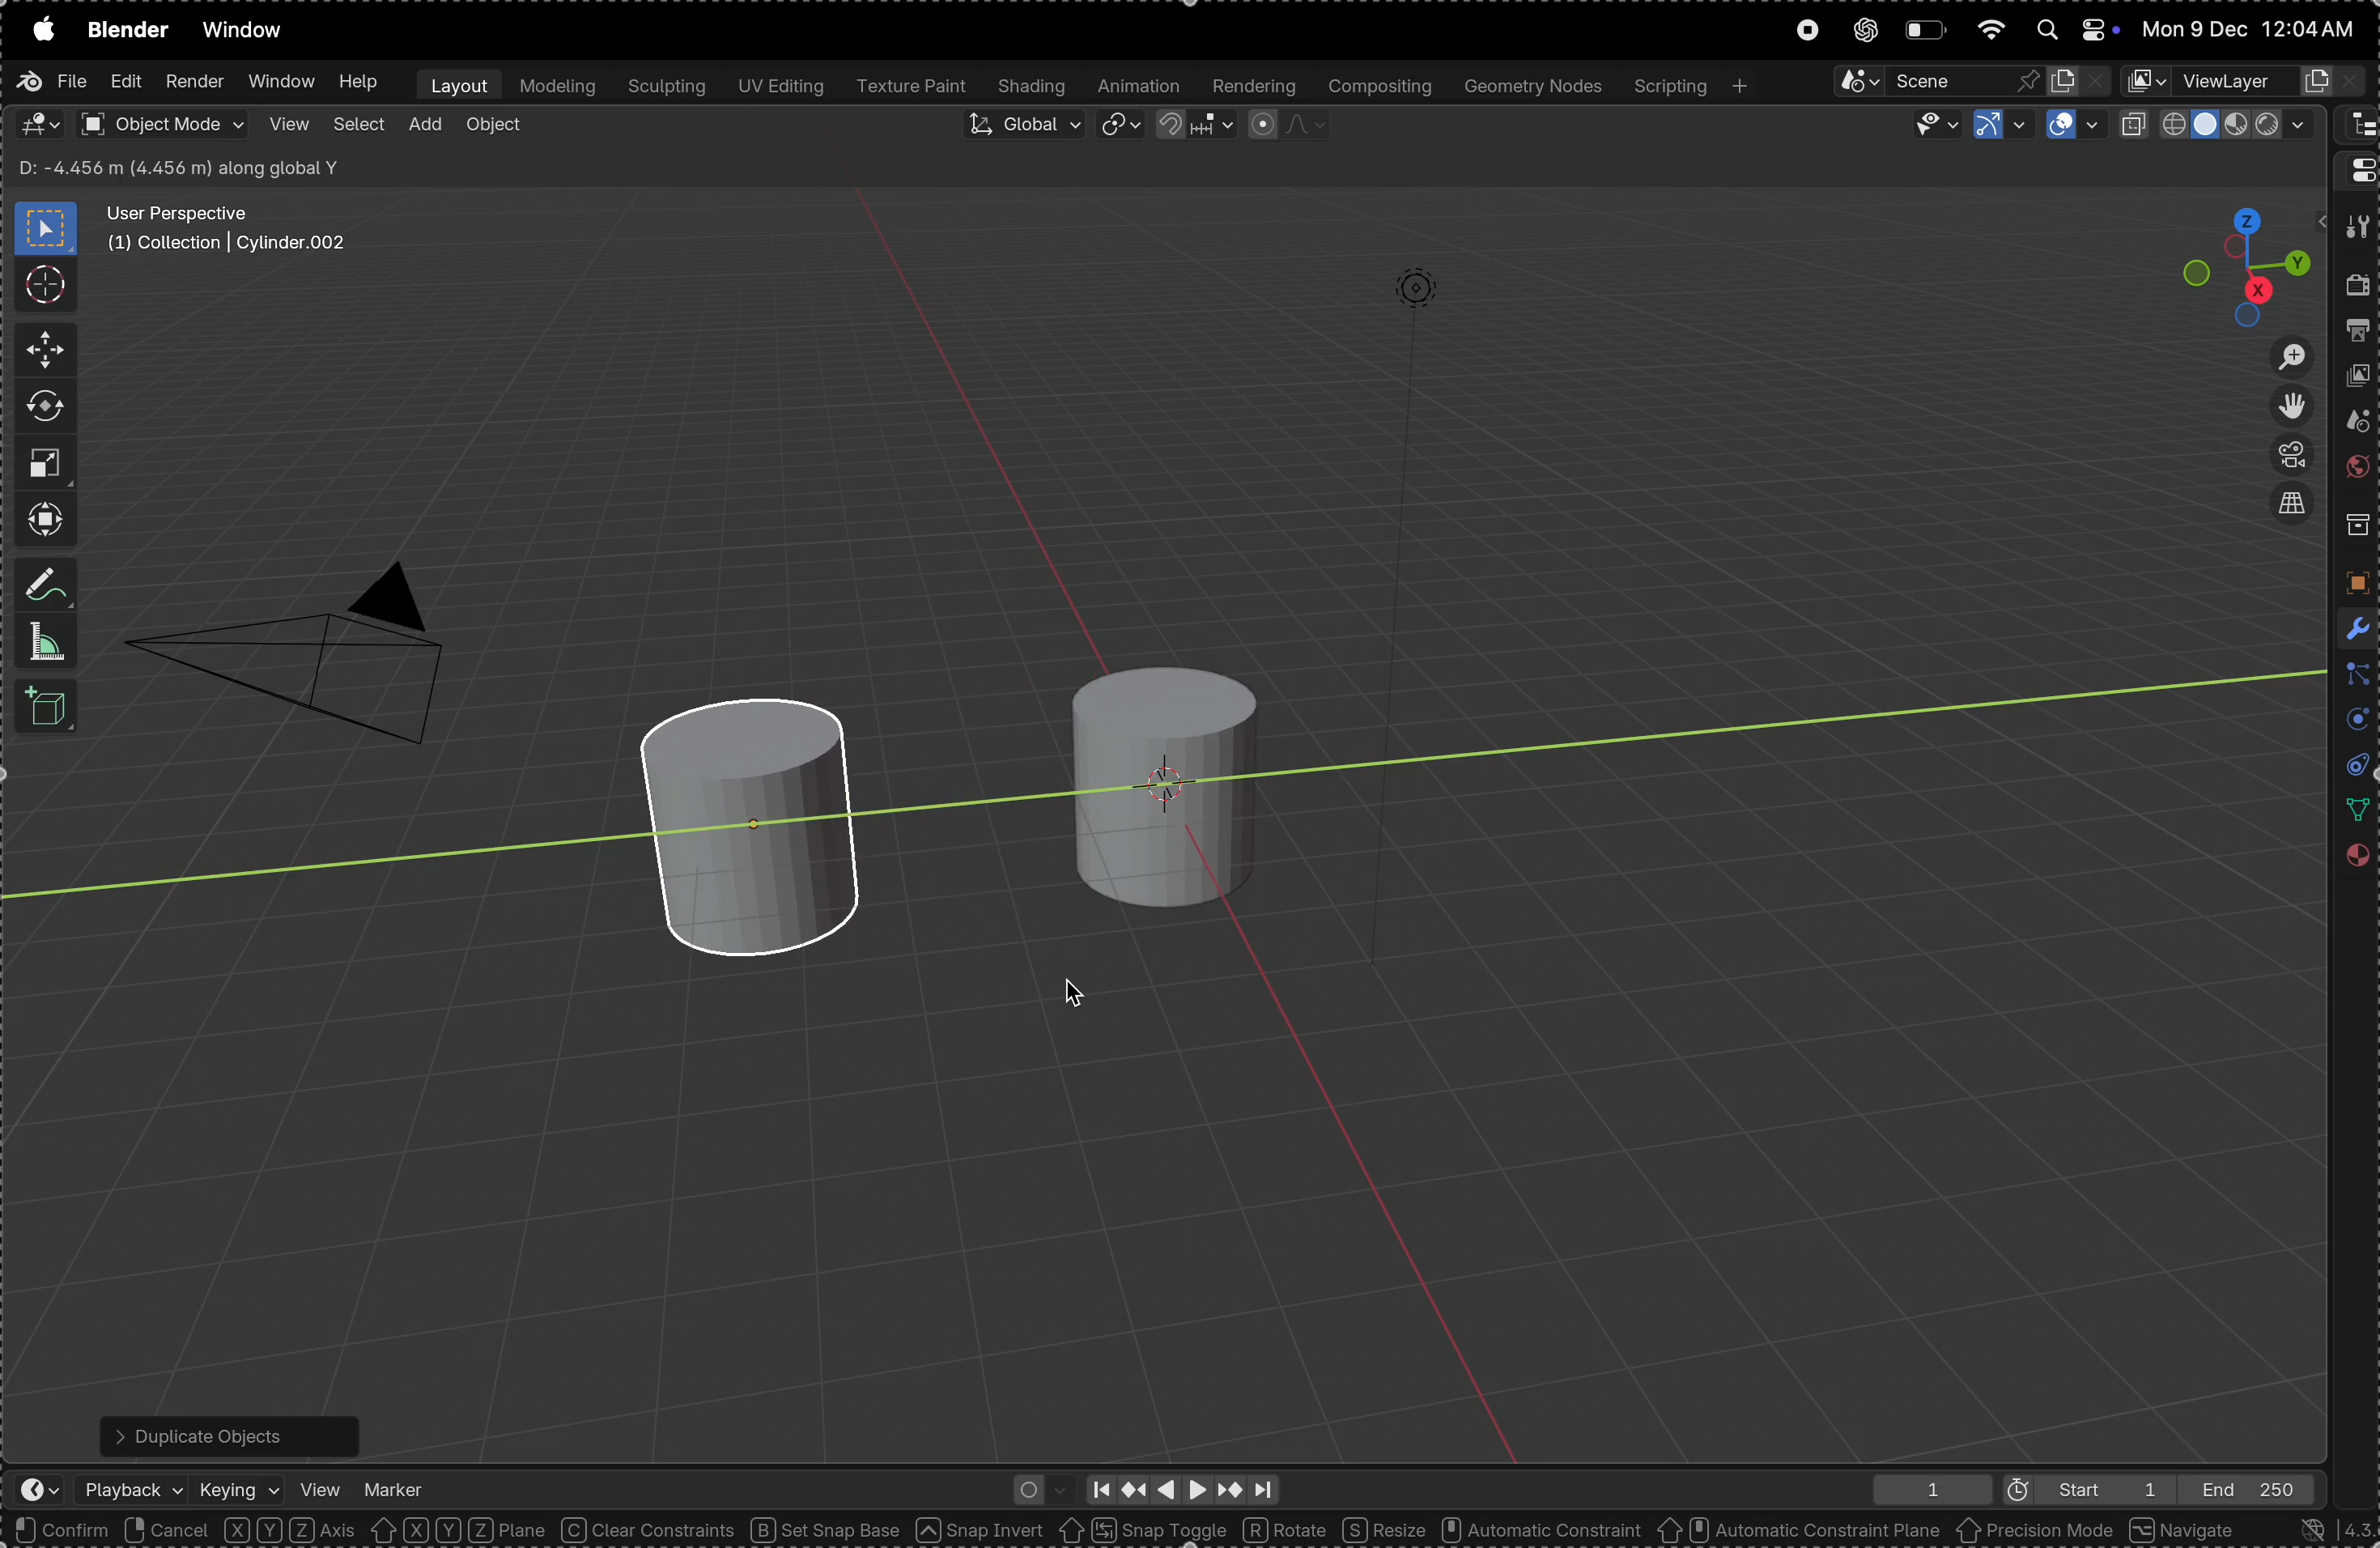 The height and width of the screenshot is (1548, 2380). What do you see at coordinates (44, 283) in the screenshot?
I see `cursor` at bounding box center [44, 283].